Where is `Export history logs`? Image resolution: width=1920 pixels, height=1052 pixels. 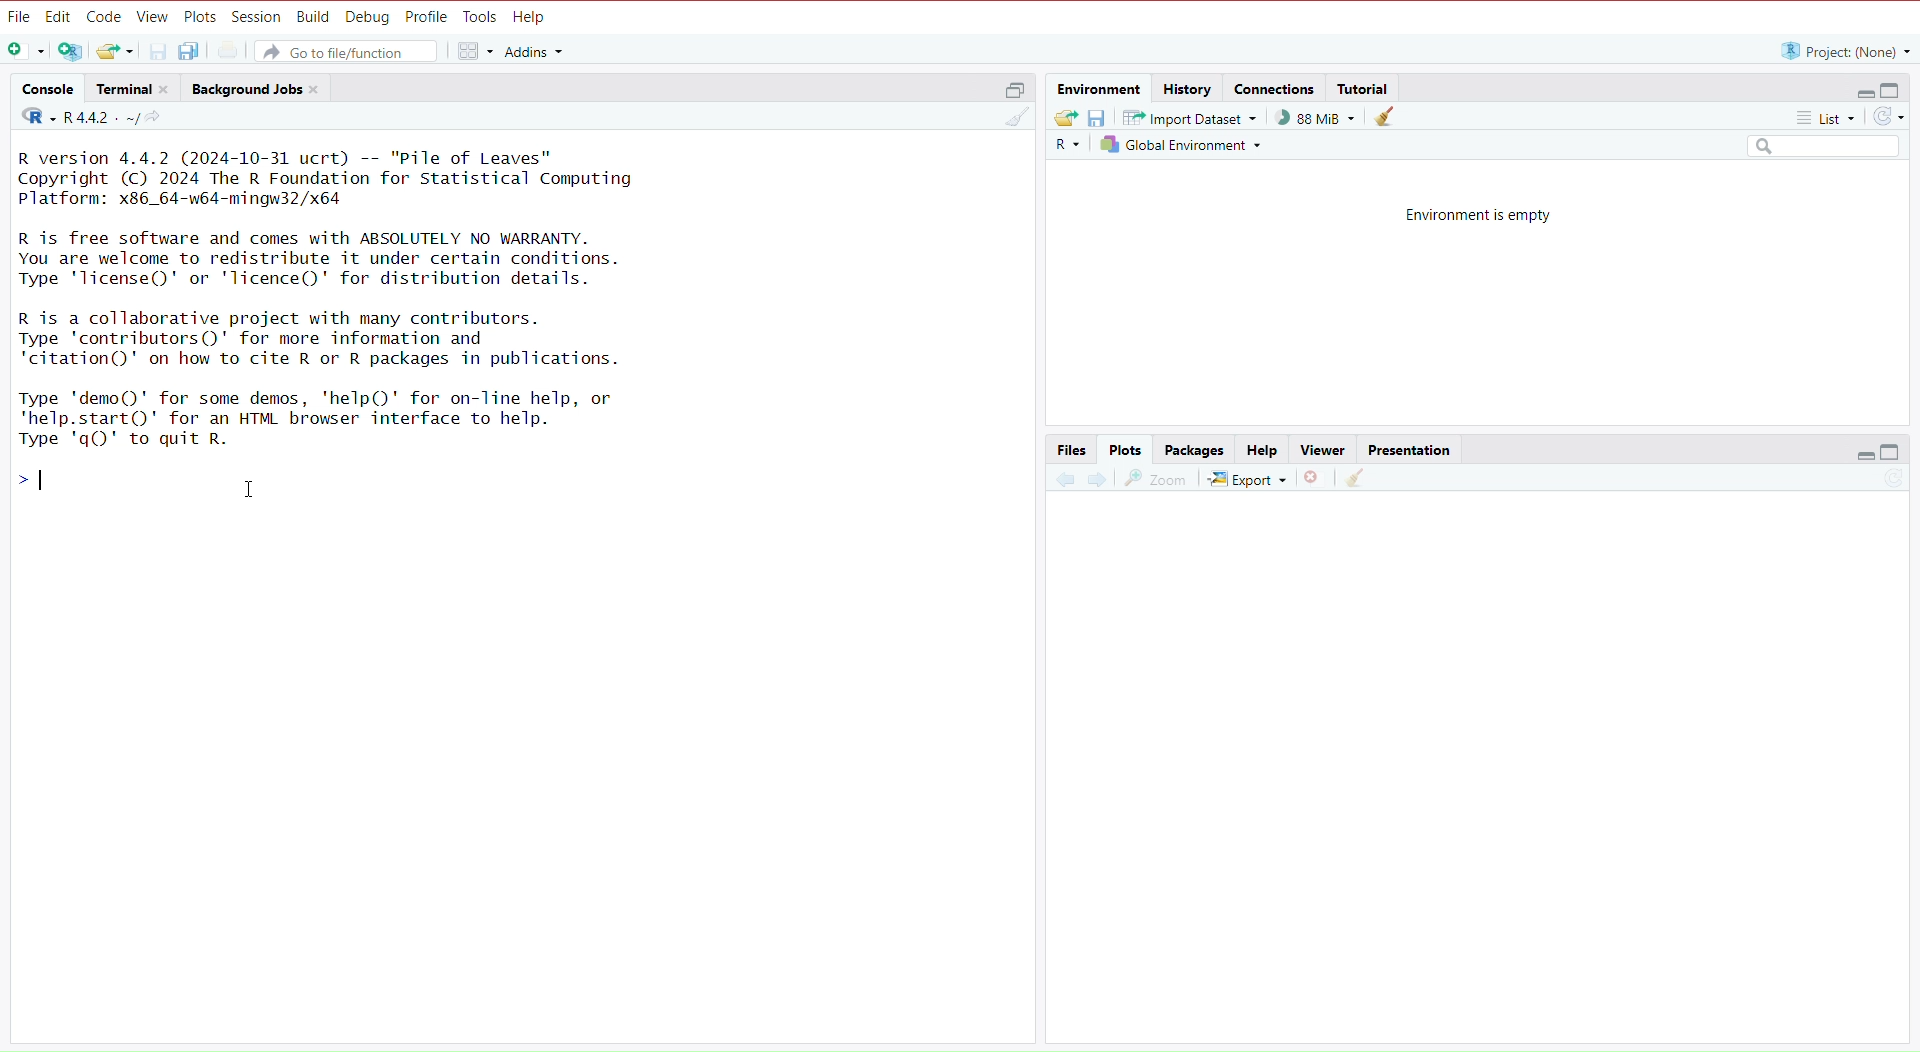 Export history logs is located at coordinates (1065, 118).